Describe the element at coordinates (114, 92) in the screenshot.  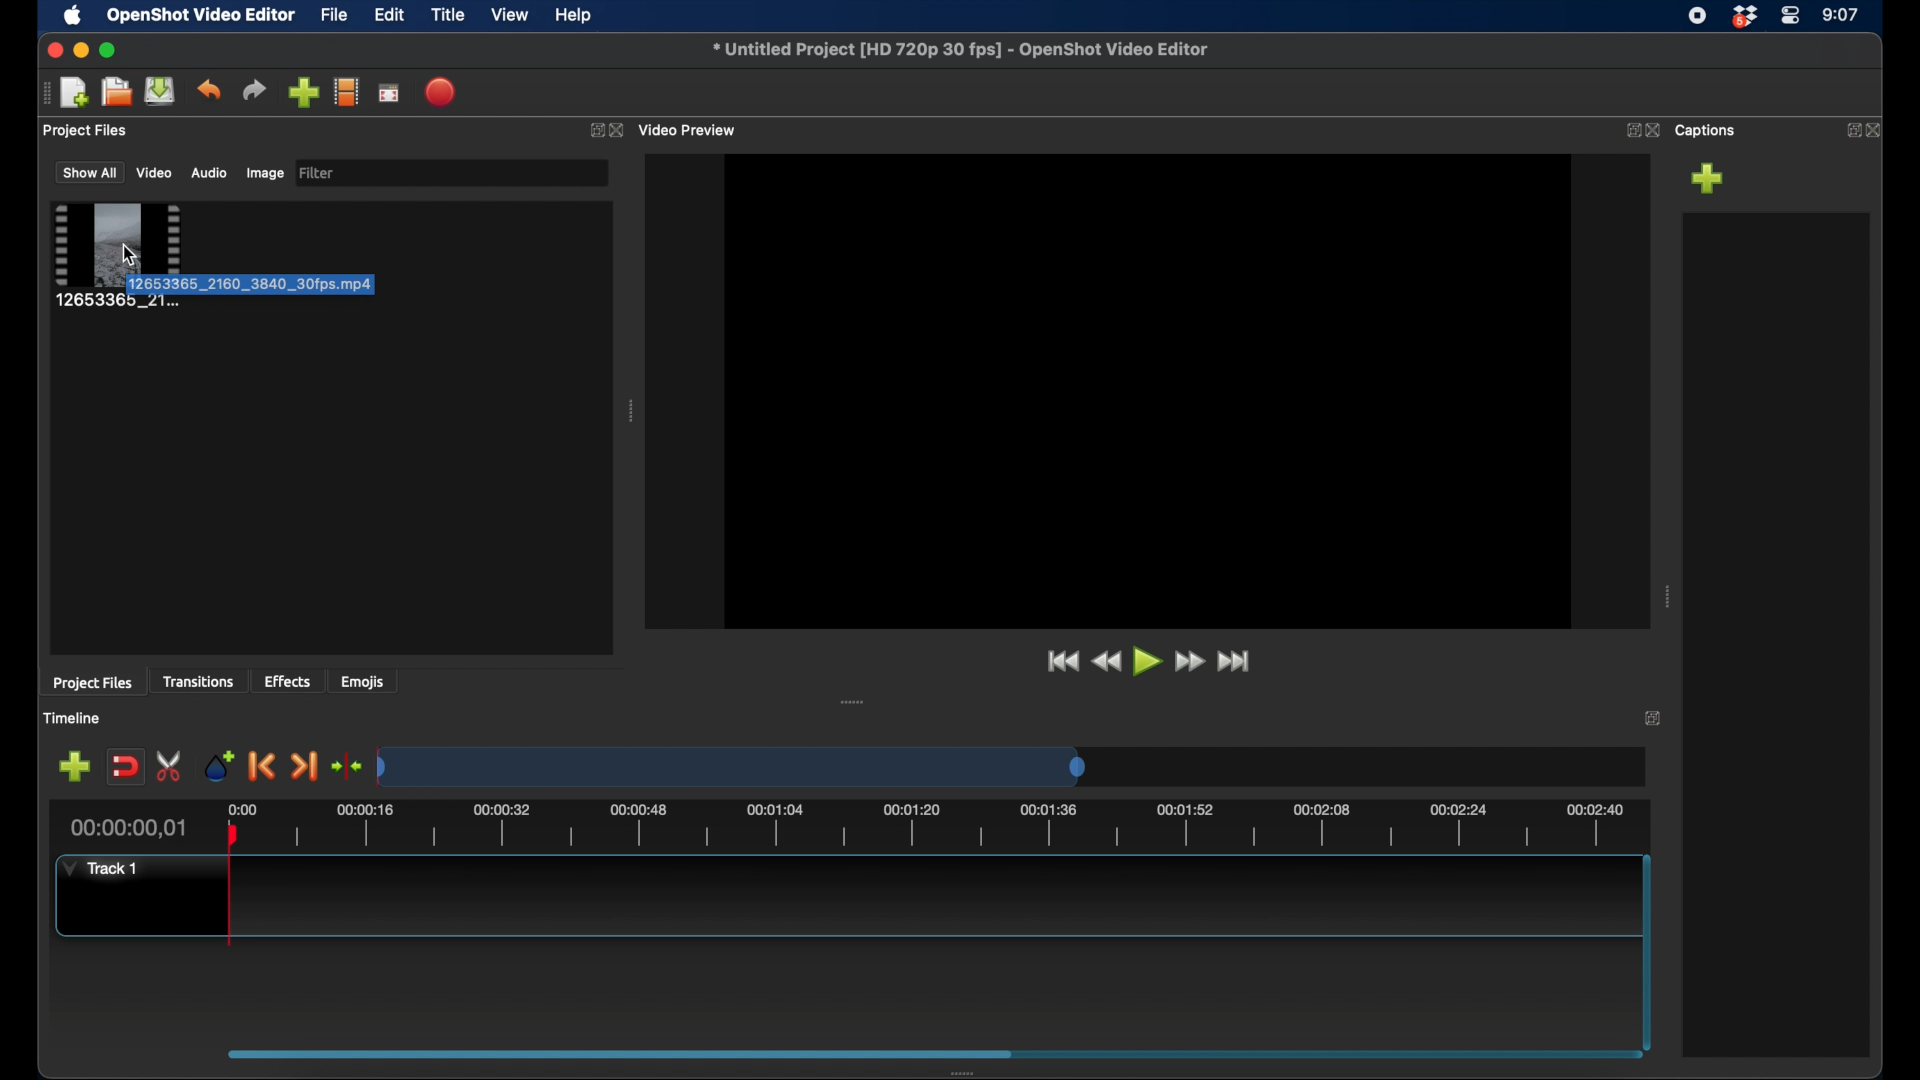
I see `open project` at that location.